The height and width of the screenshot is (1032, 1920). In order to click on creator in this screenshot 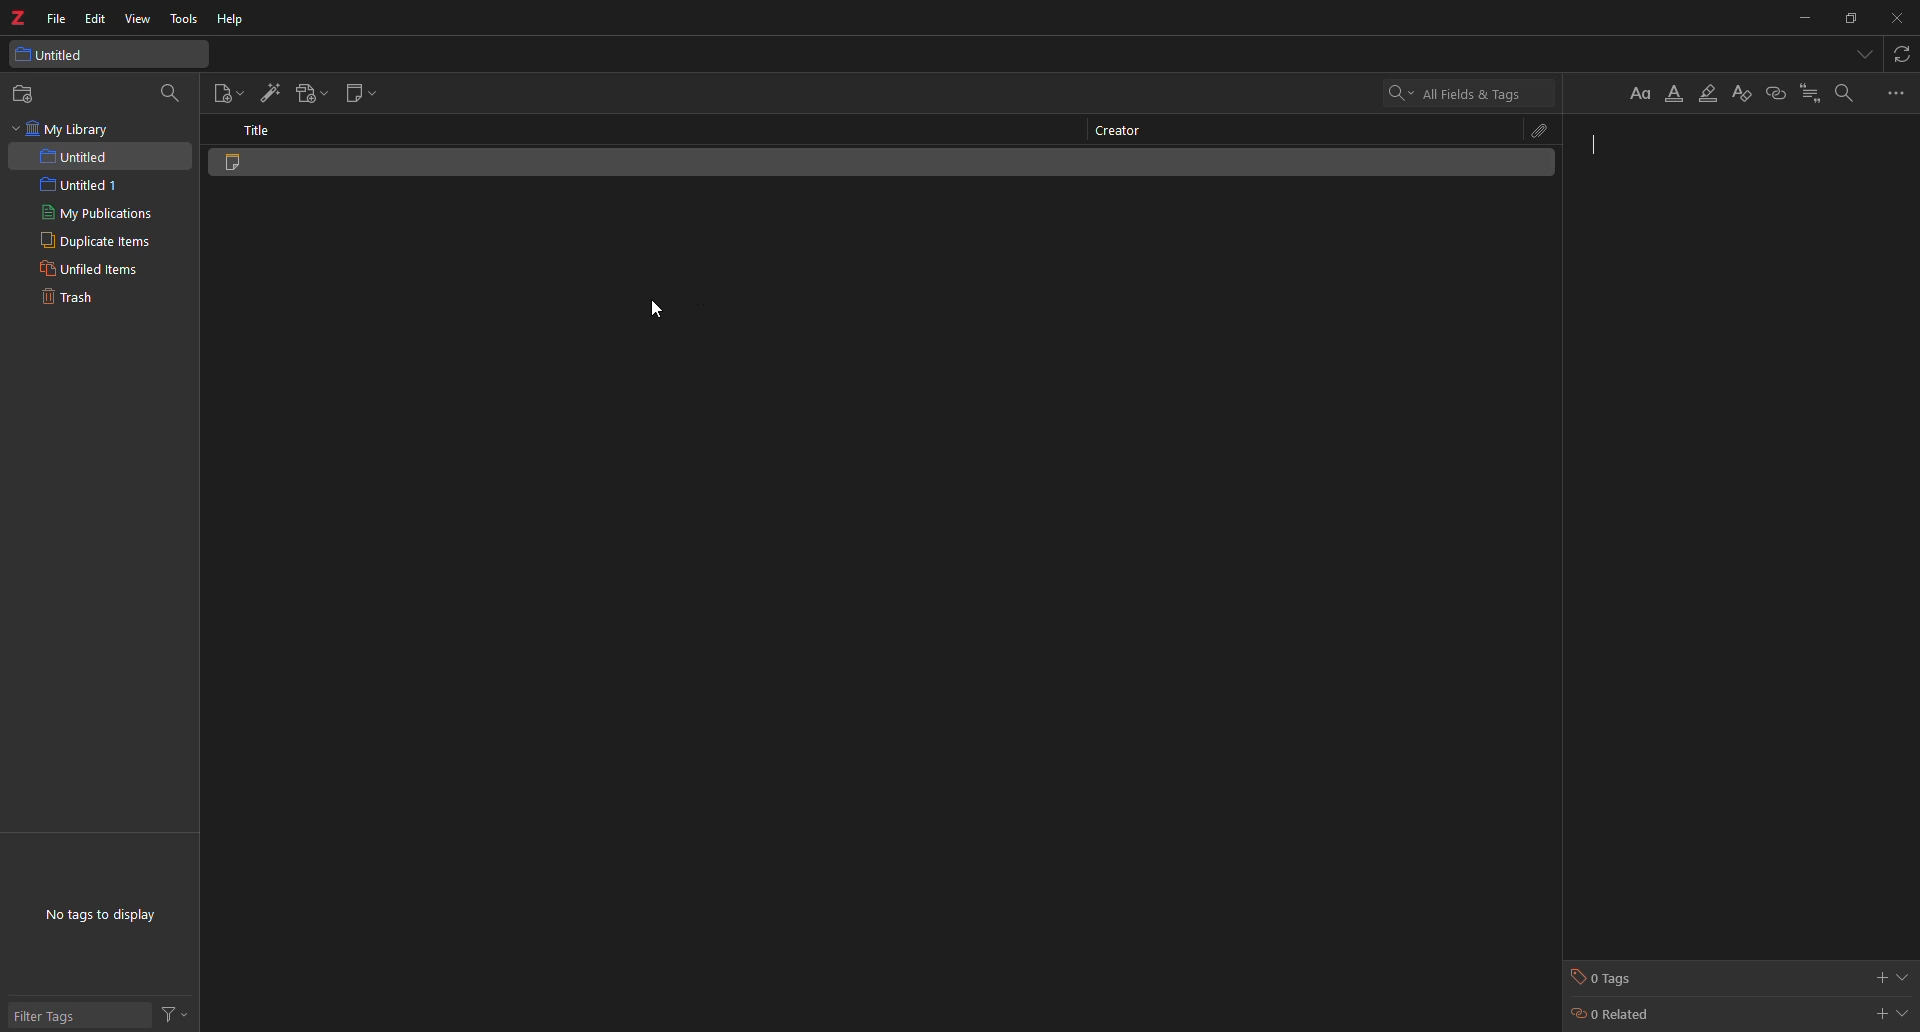, I will do `click(1129, 130)`.